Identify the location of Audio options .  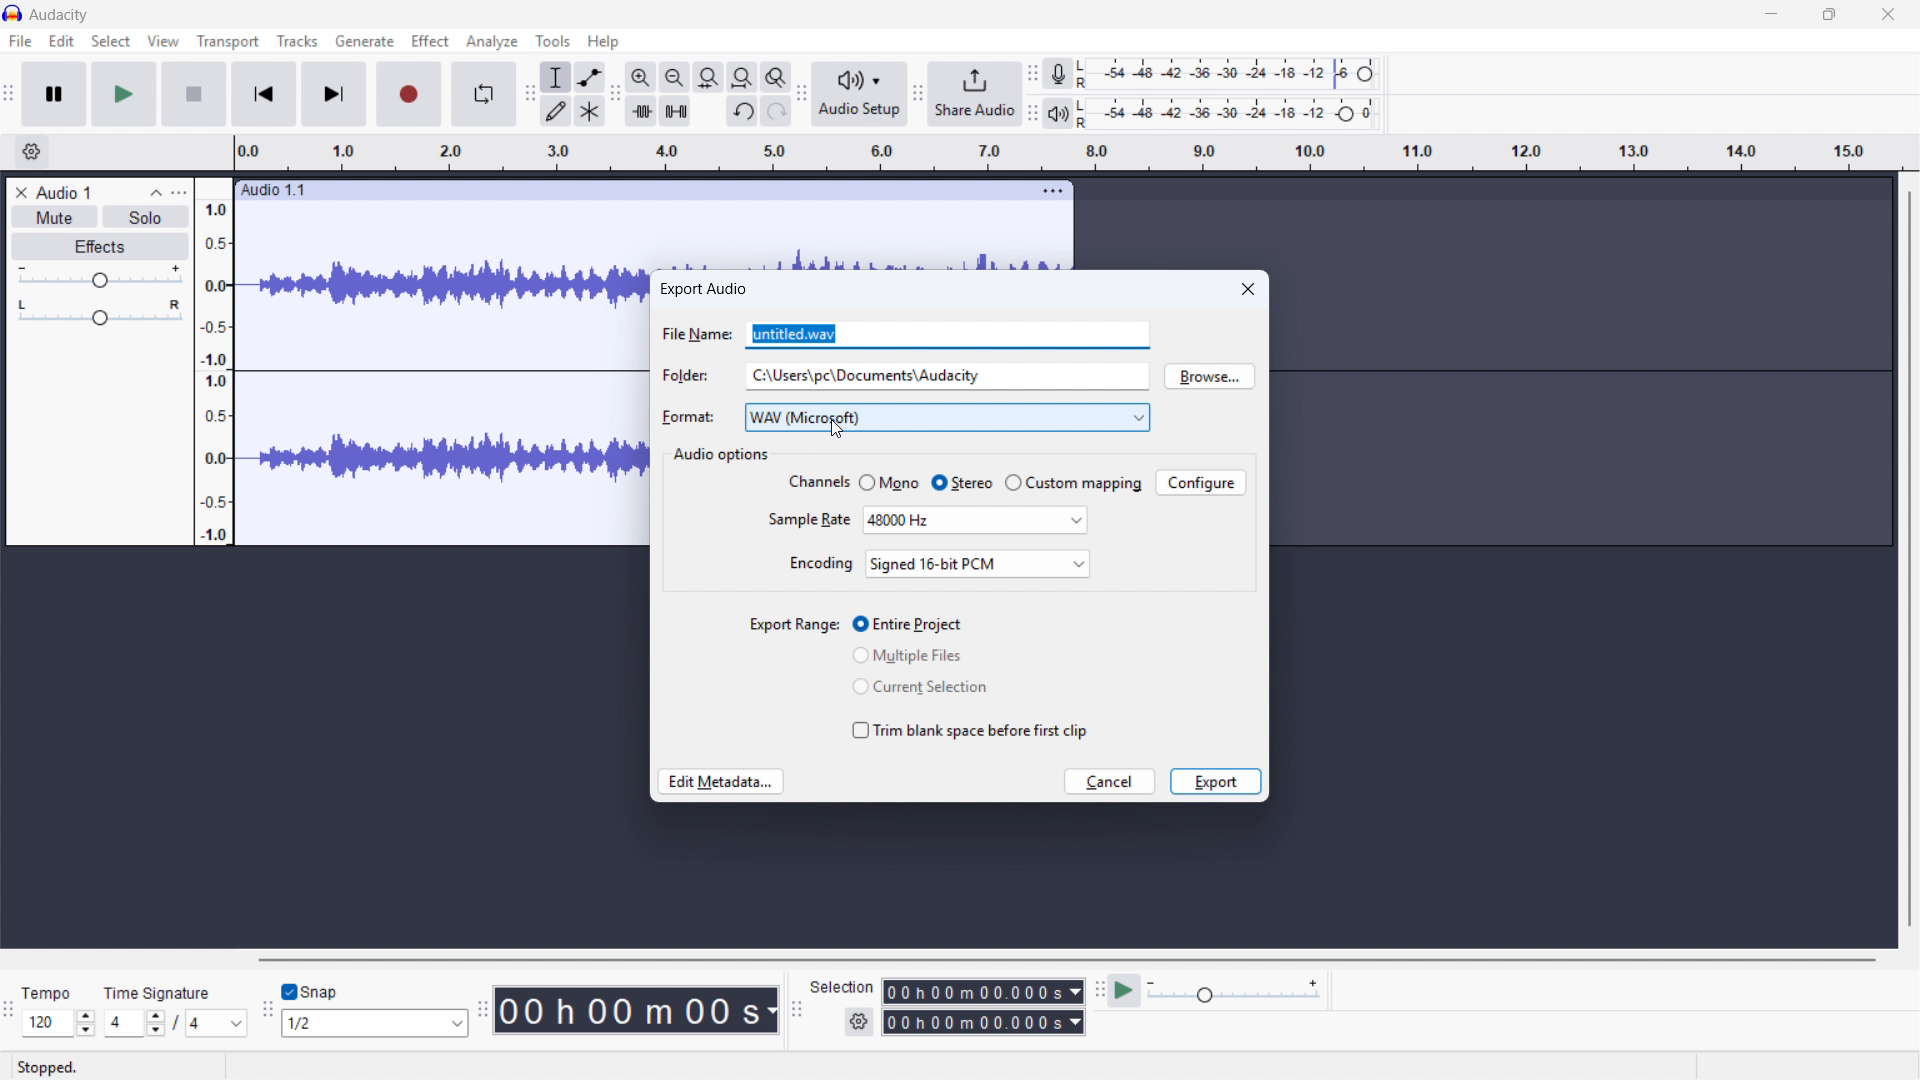
(722, 455).